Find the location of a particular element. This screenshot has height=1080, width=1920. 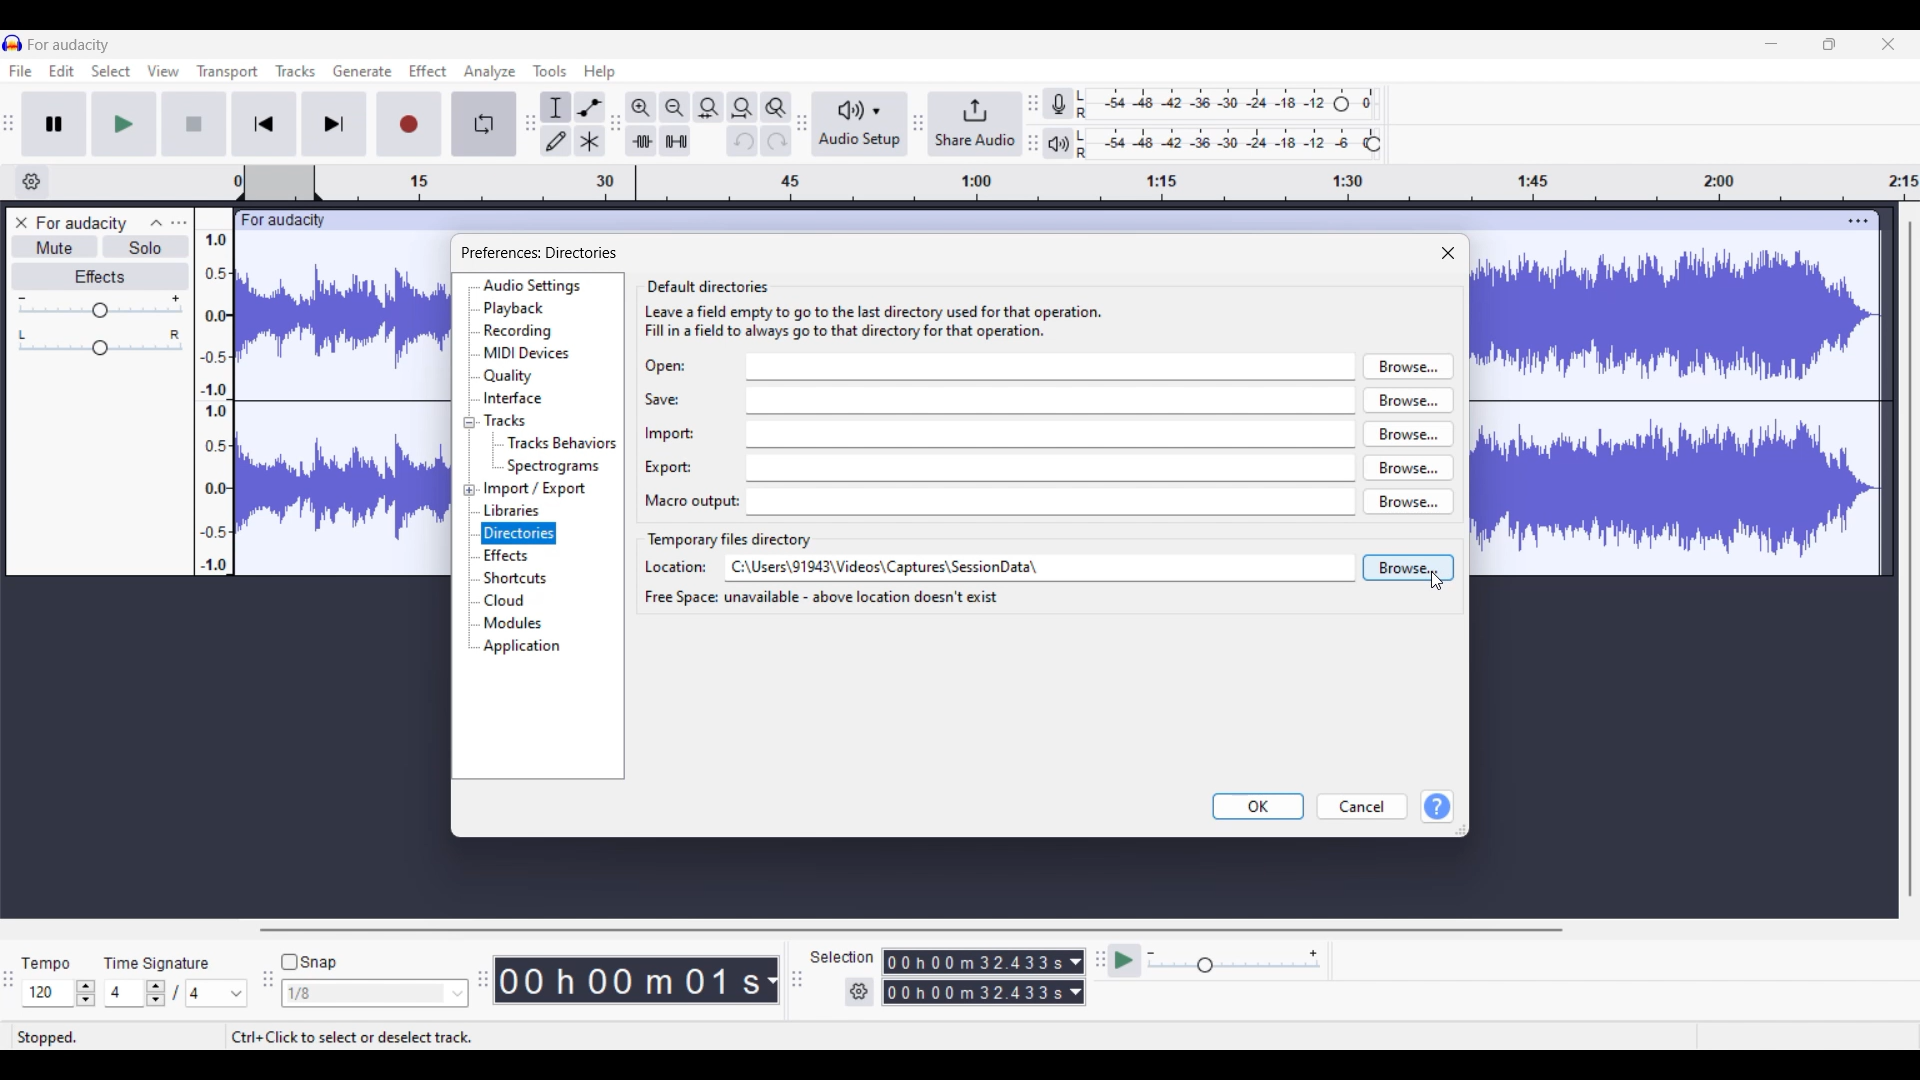

Playback level is located at coordinates (1219, 144).